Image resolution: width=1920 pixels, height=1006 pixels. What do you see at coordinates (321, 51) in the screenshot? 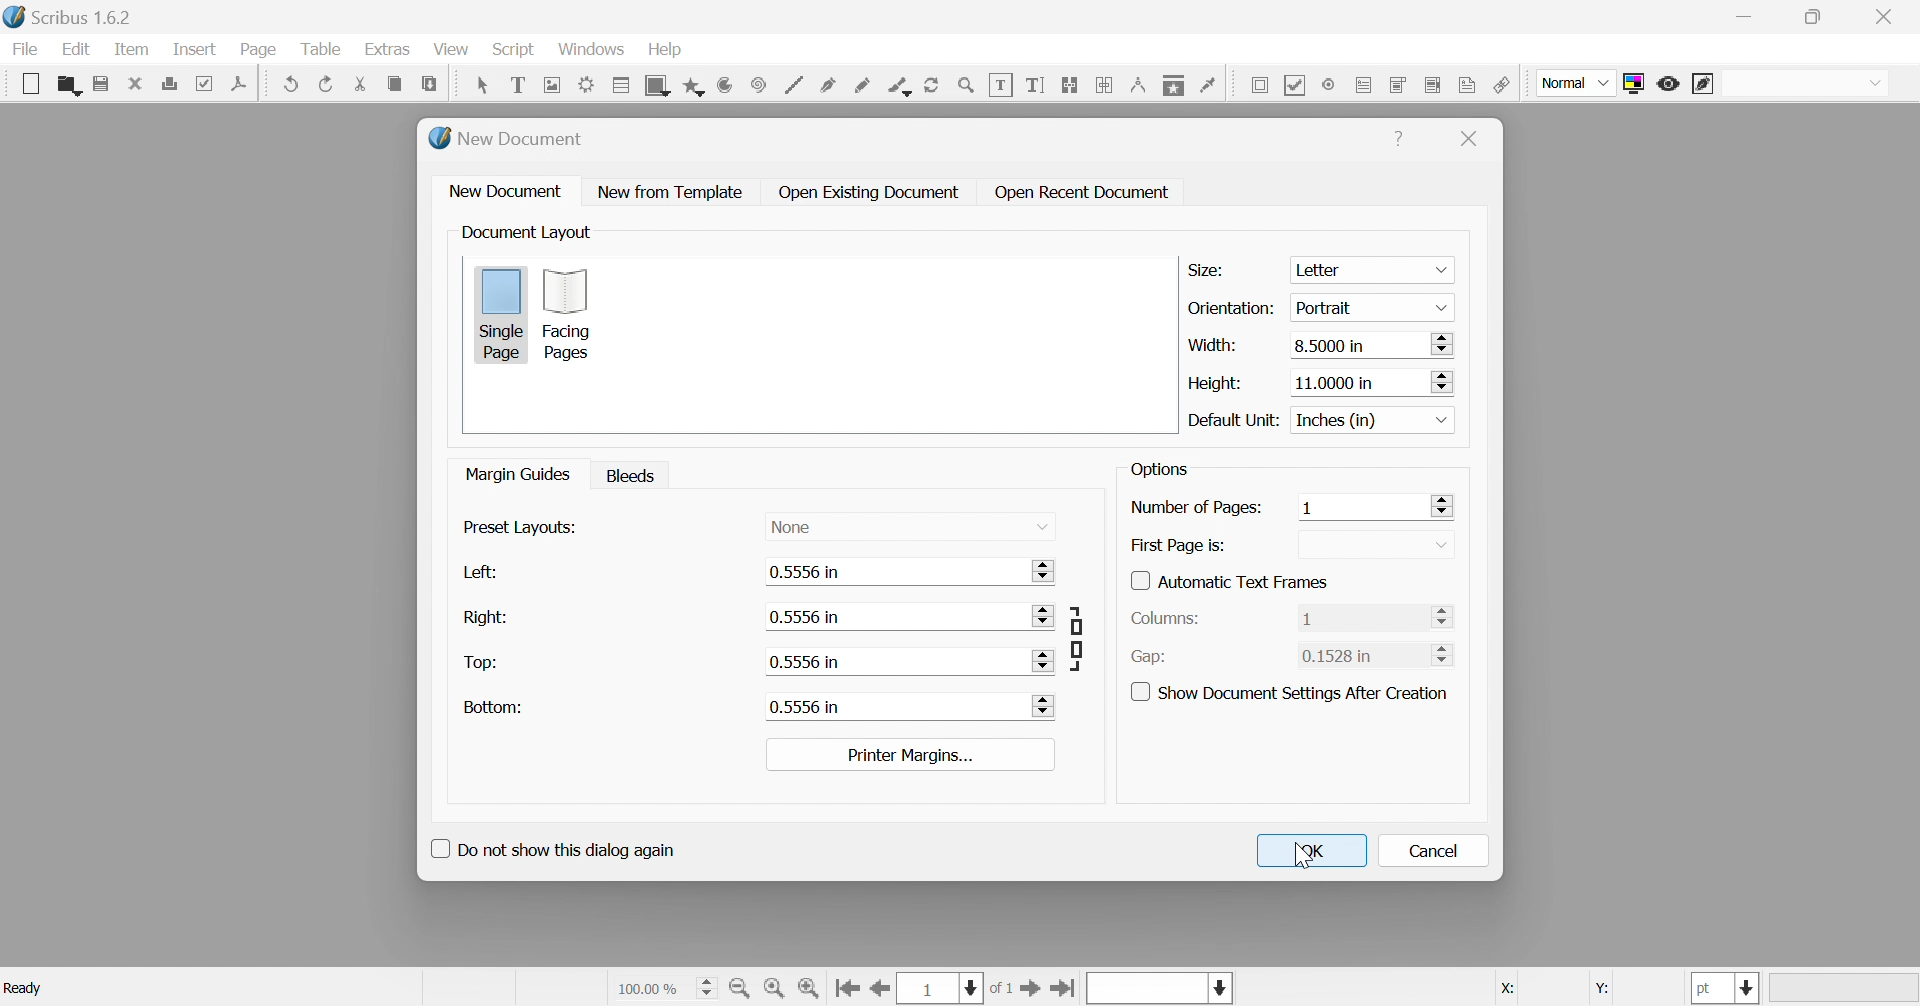
I see `table` at bounding box center [321, 51].